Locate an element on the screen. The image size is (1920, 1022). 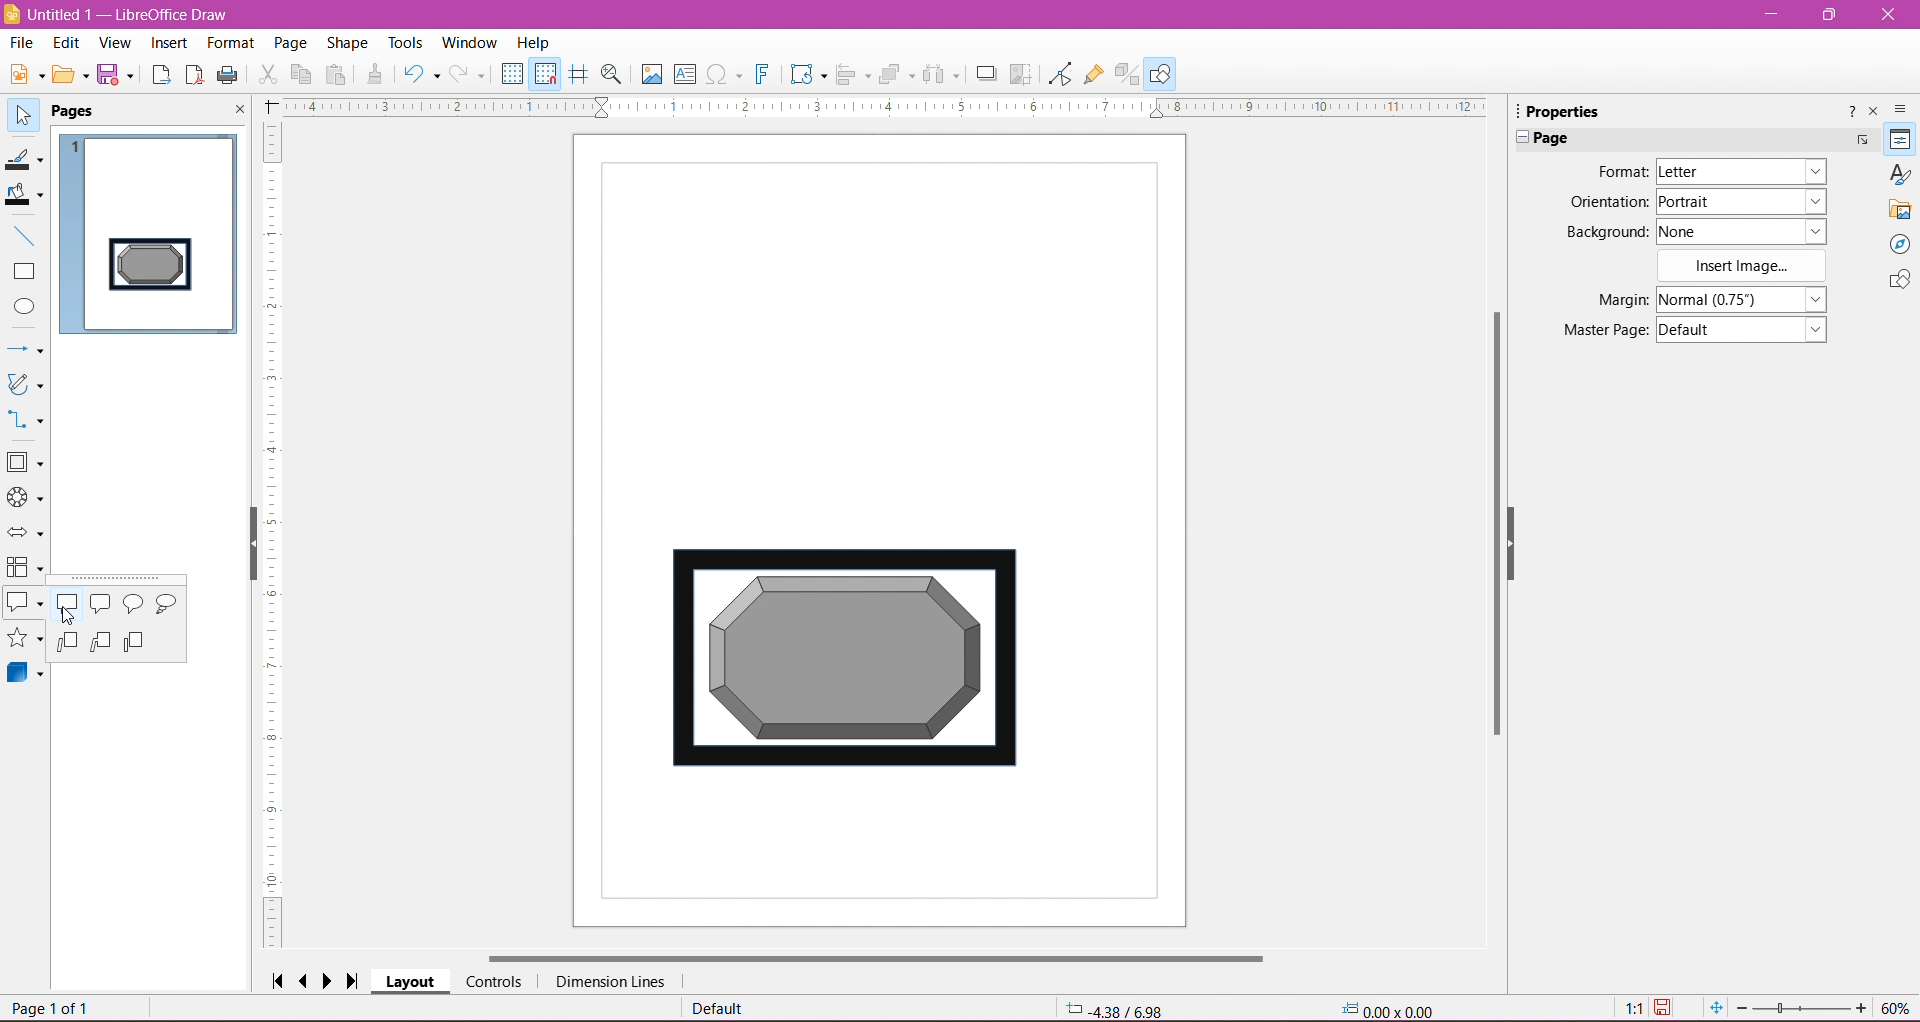
Close is located at coordinates (1887, 15).